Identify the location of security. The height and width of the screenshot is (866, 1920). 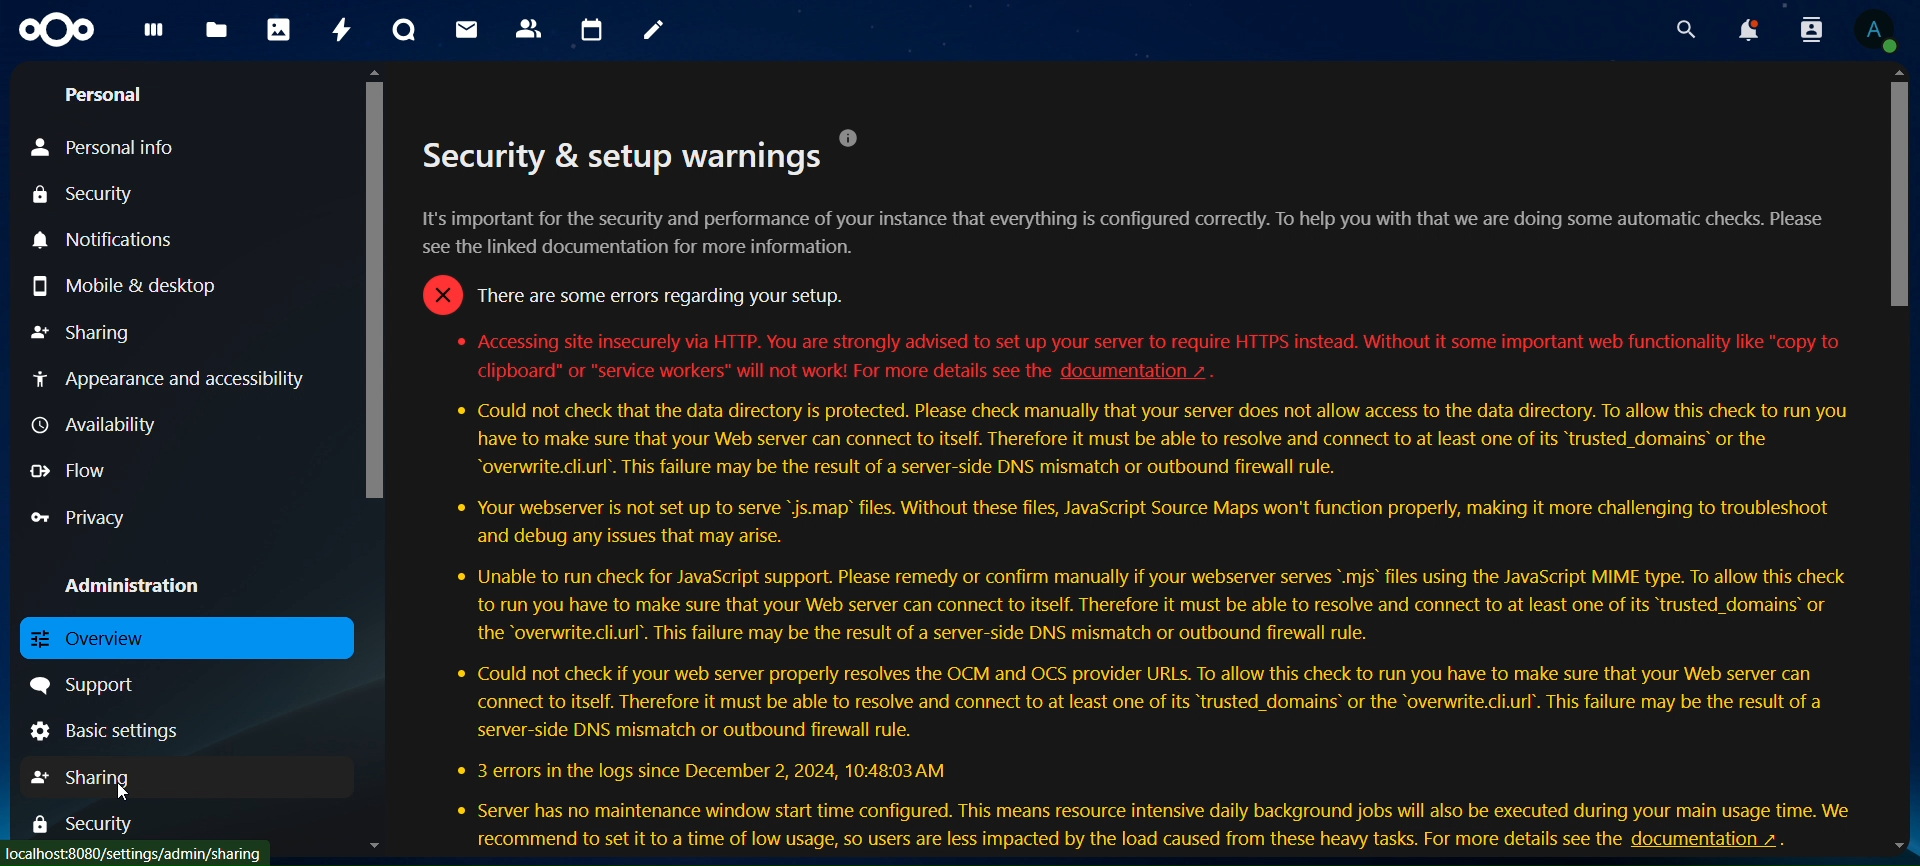
(101, 823).